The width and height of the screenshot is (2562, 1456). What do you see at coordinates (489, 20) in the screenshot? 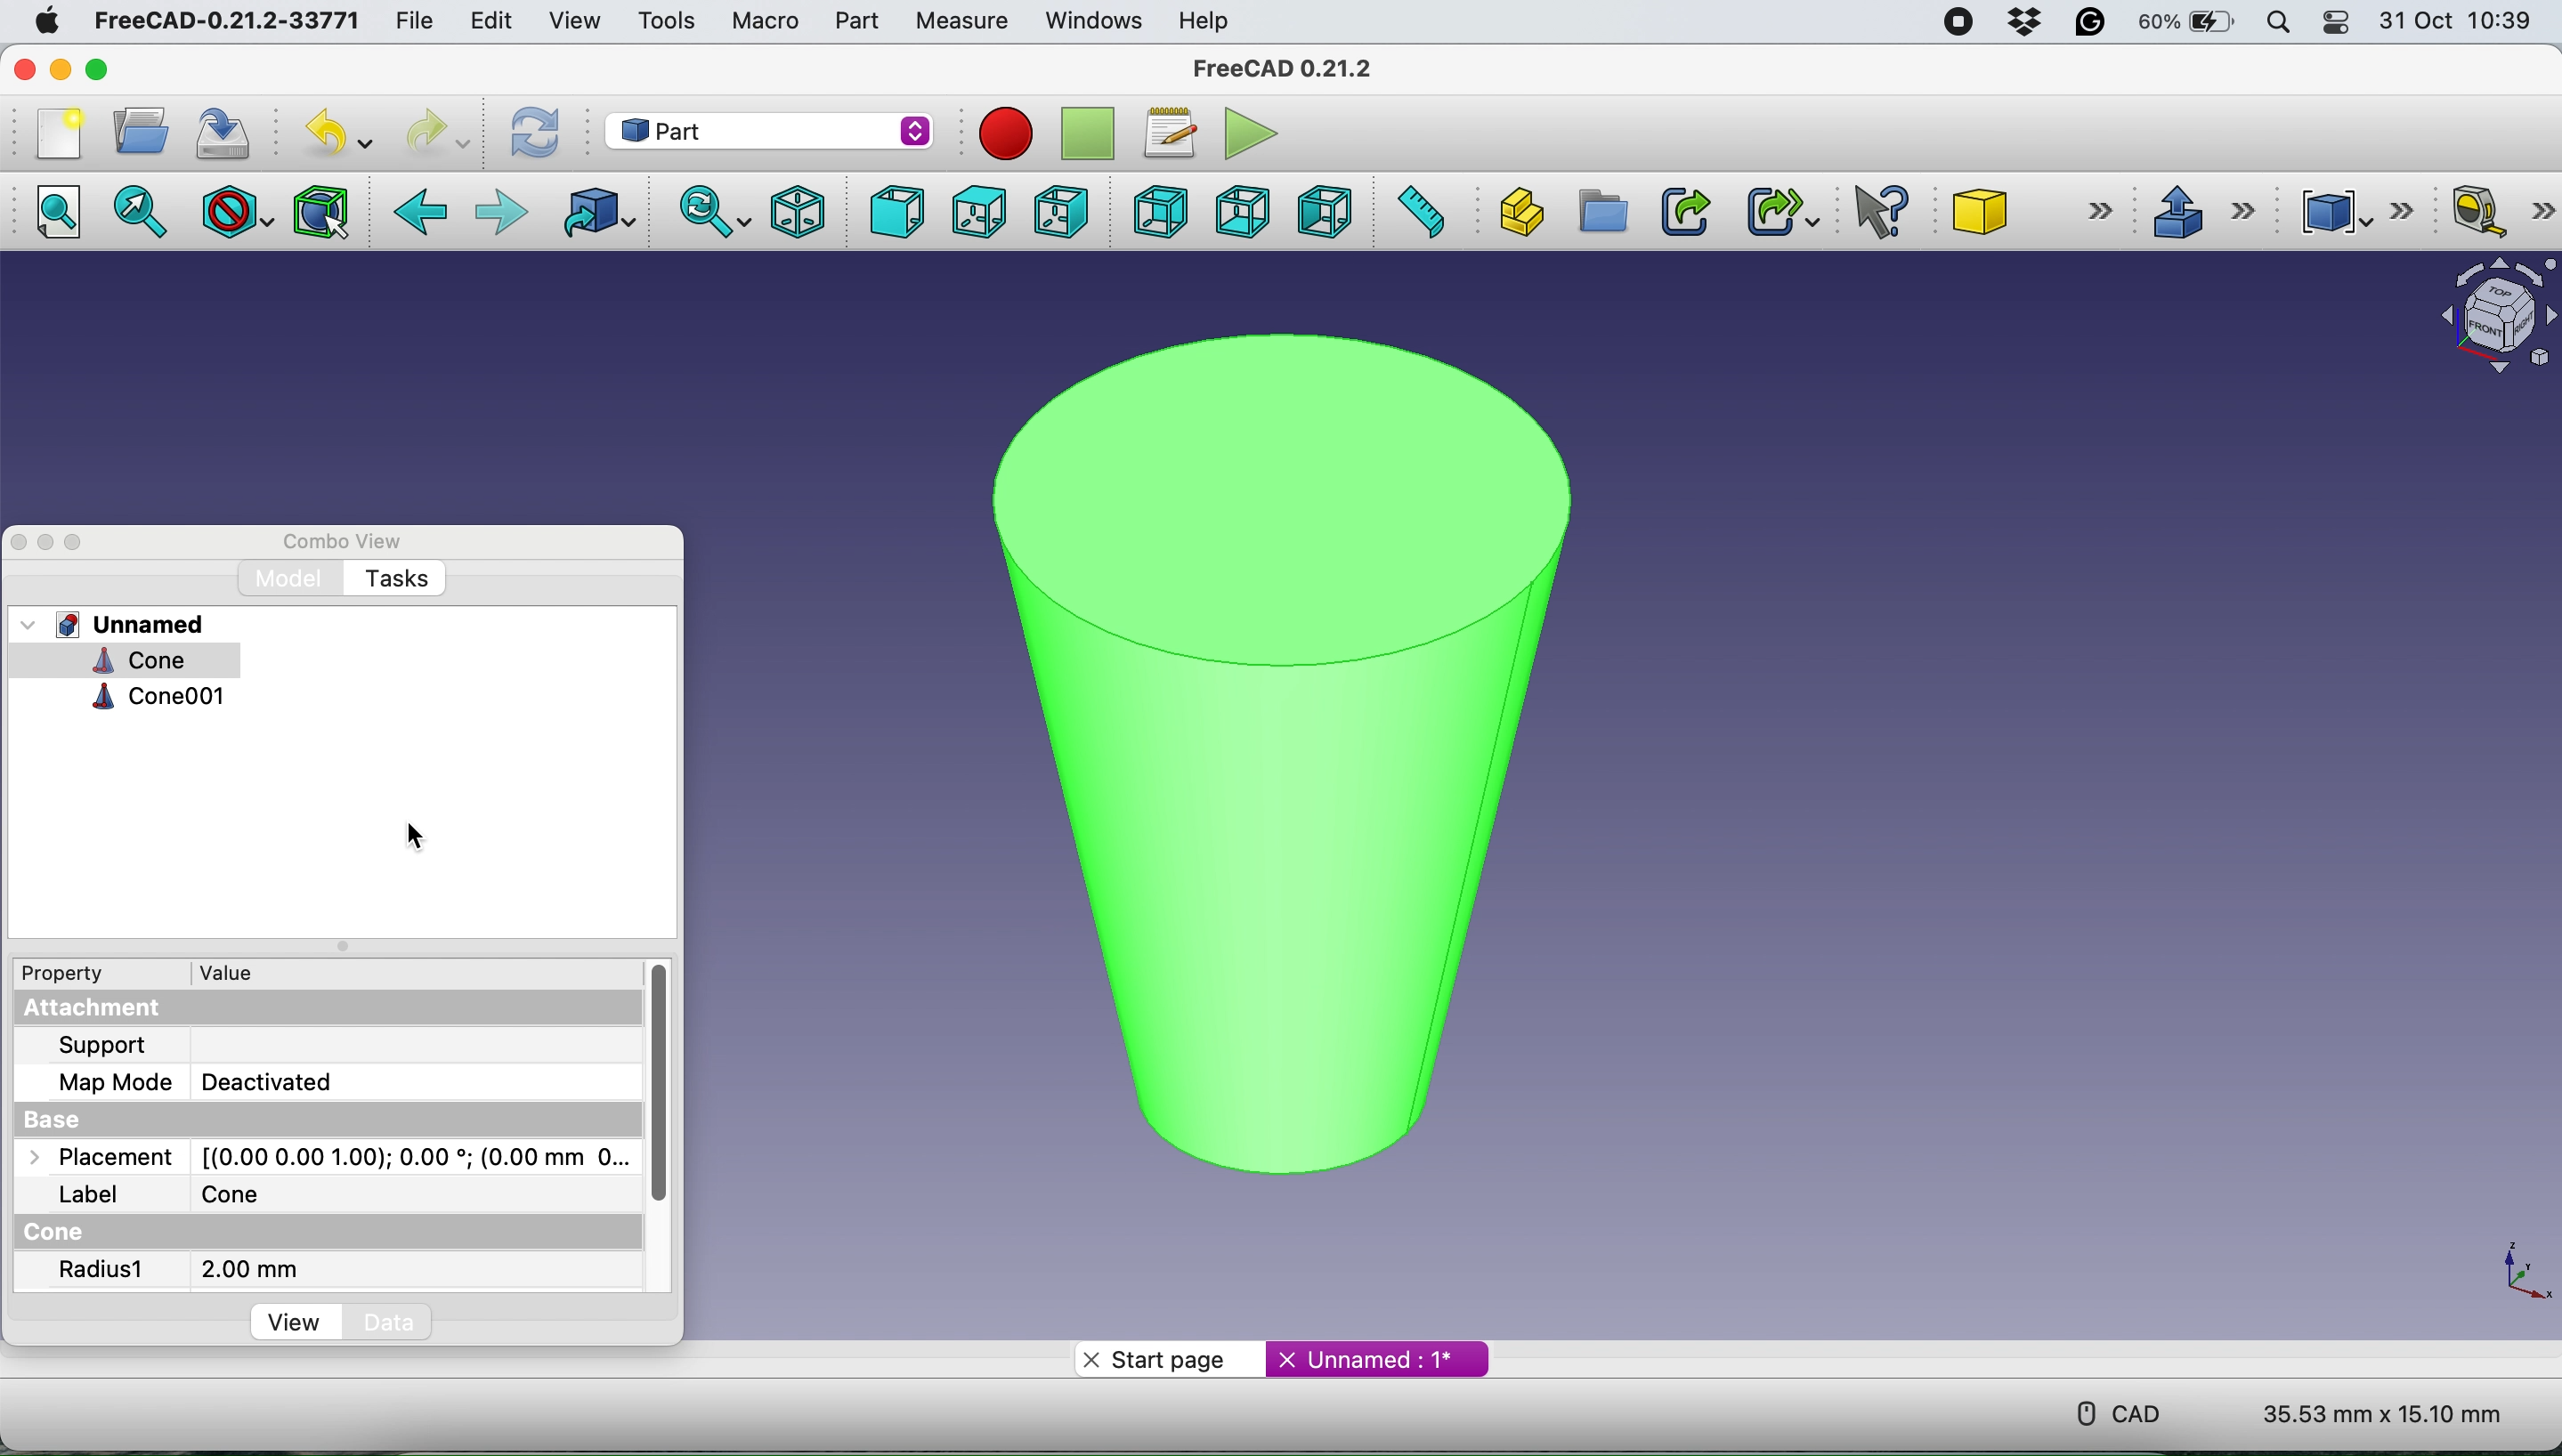
I see `edit` at bounding box center [489, 20].